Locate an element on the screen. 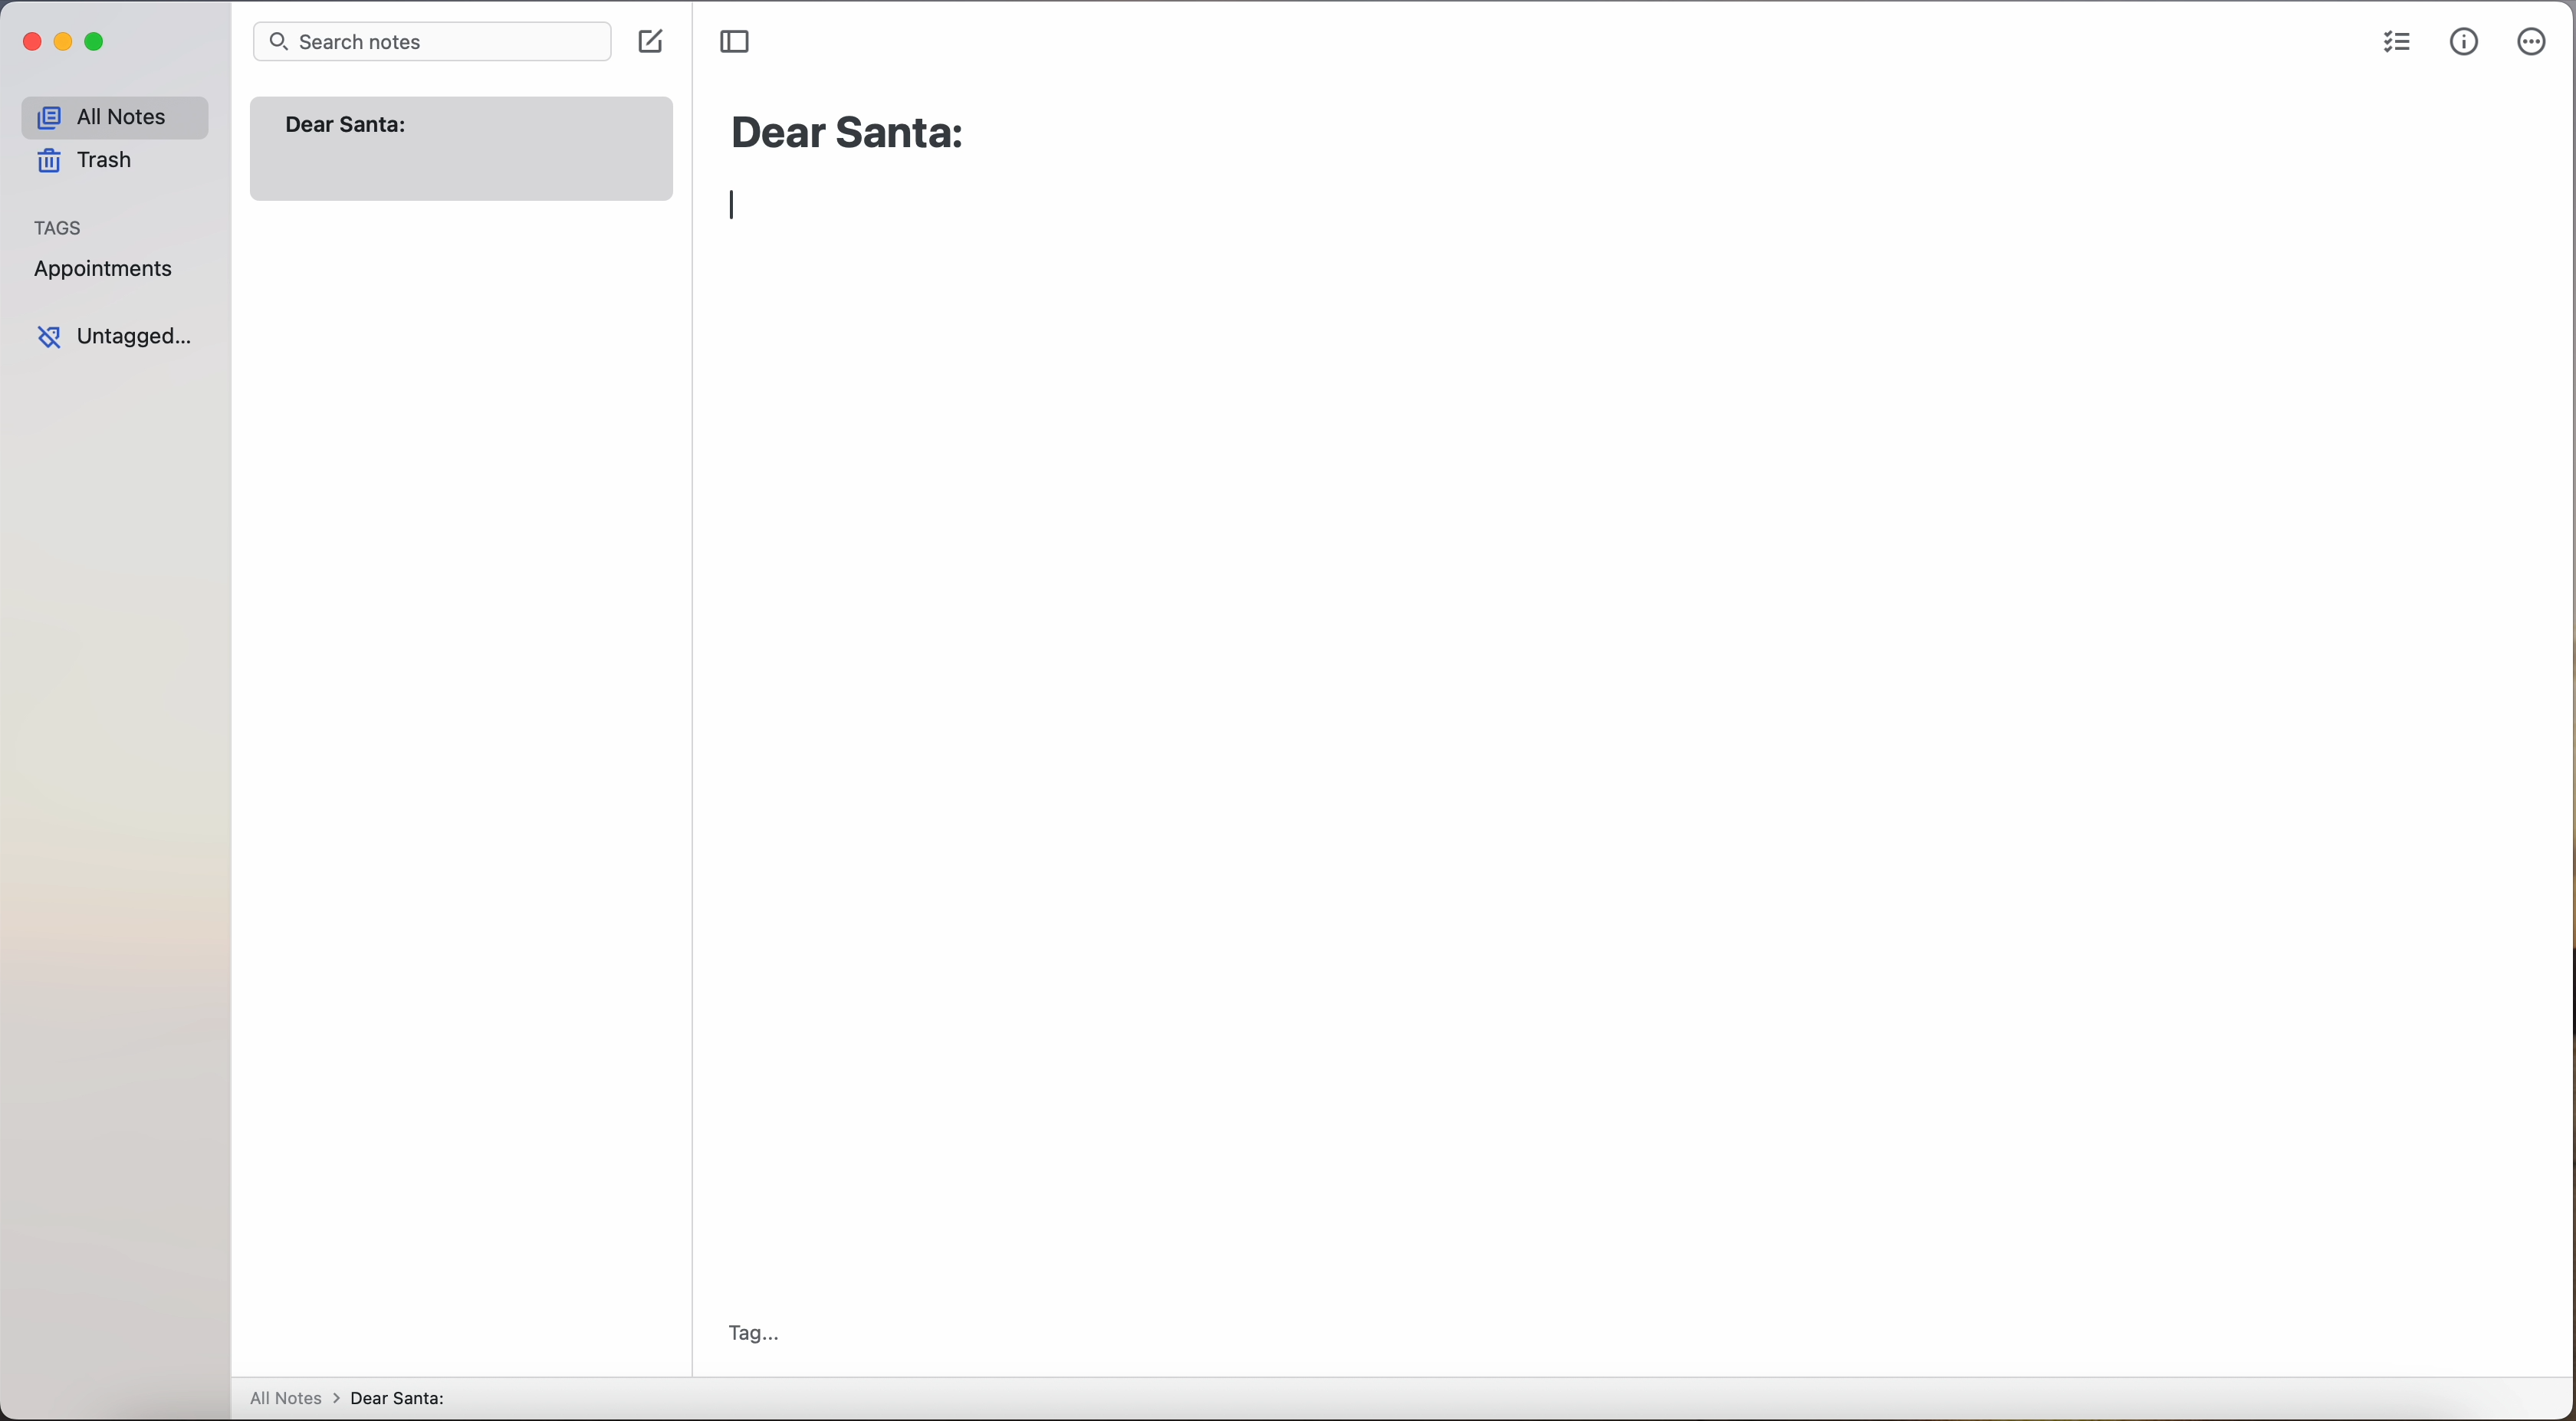 This screenshot has width=2576, height=1421. tags is located at coordinates (67, 225).